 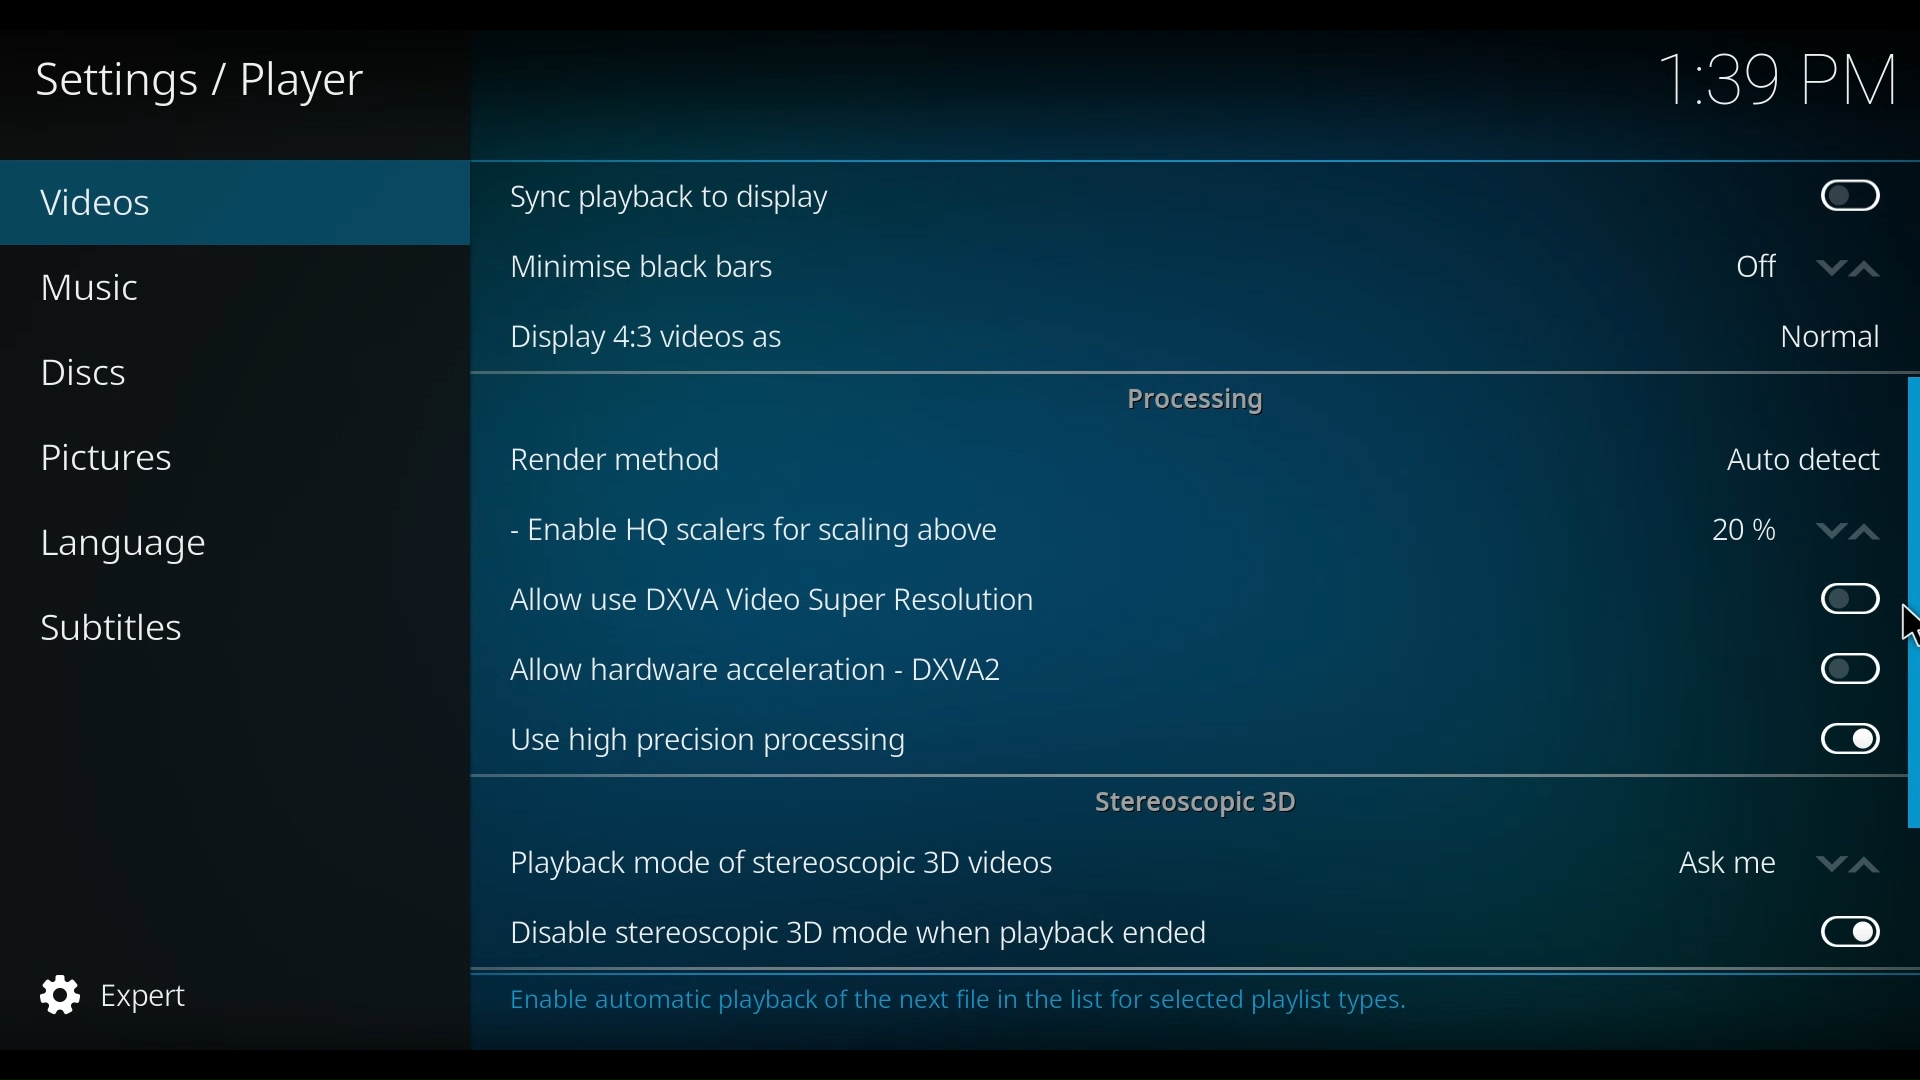 I want to click on Processing, so click(x=1201, y=399).